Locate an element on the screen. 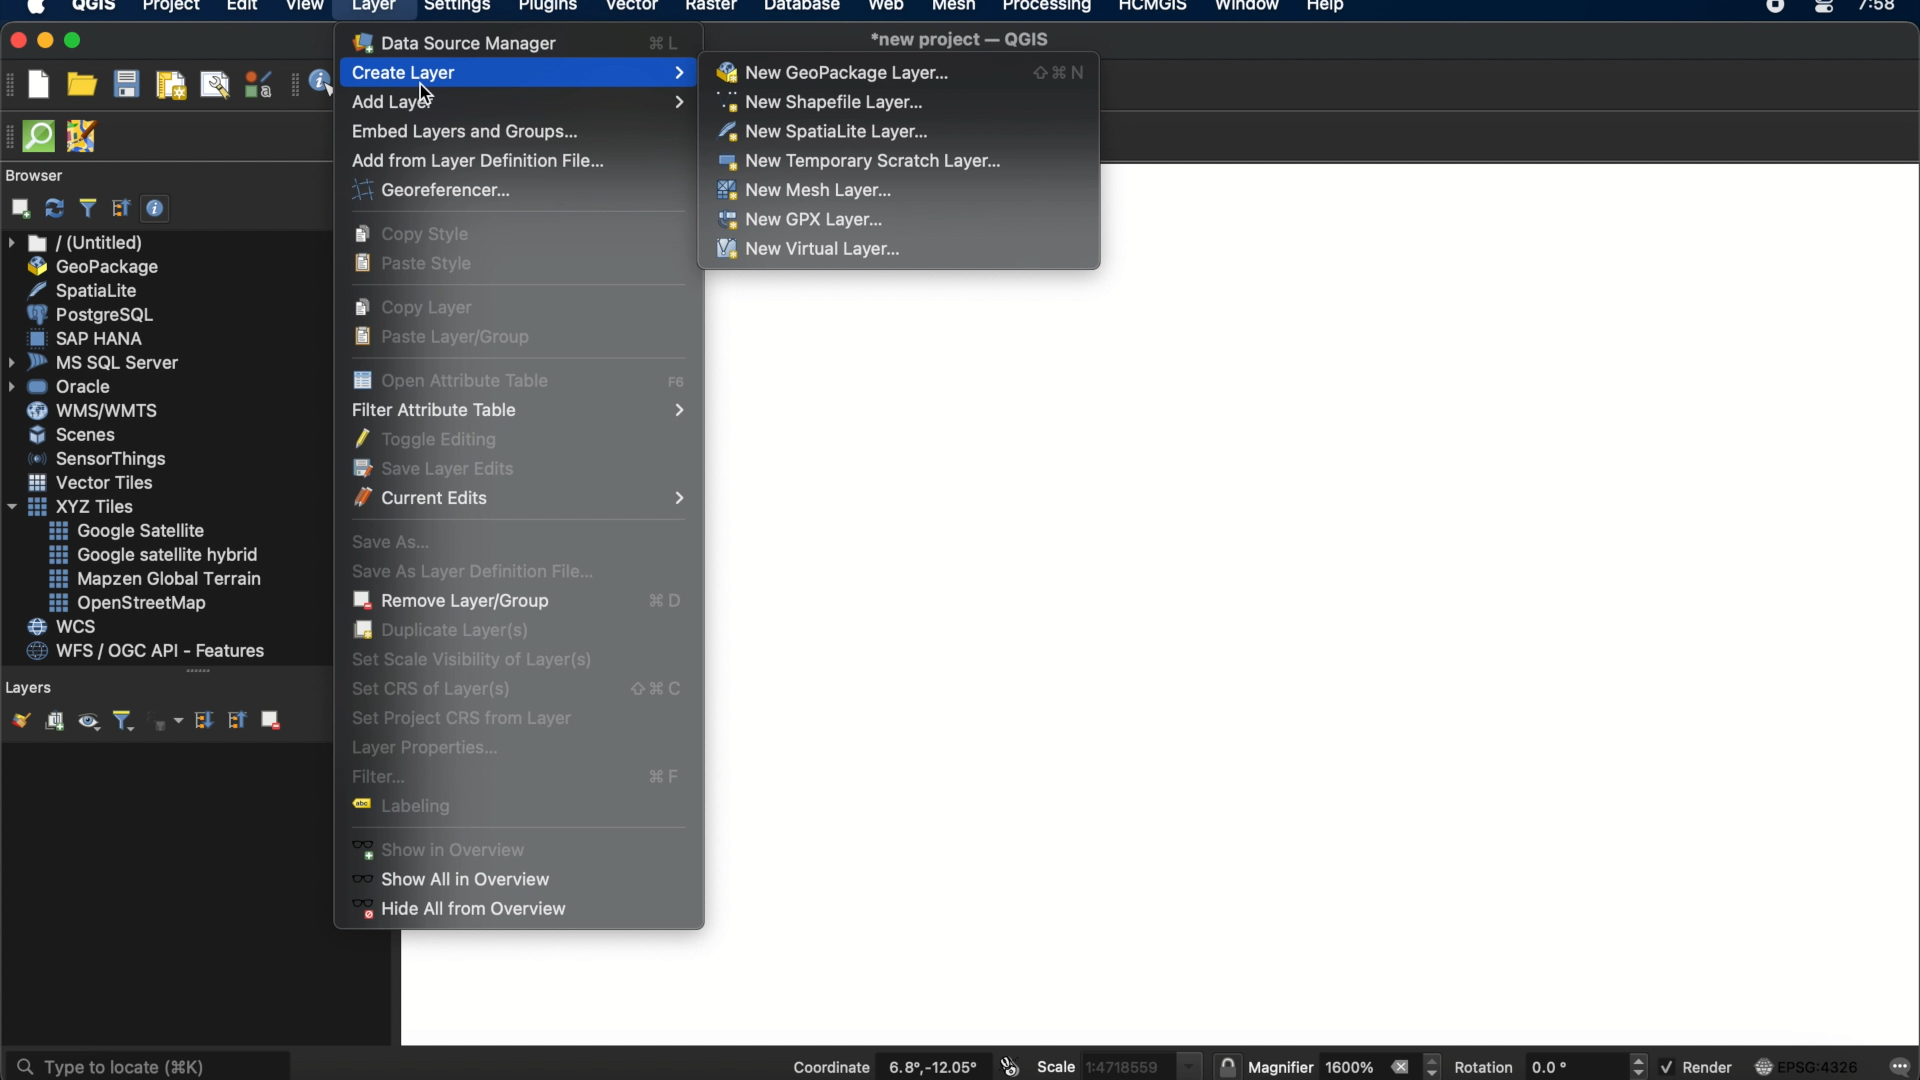  mesh is located at coordinates (954, 8).